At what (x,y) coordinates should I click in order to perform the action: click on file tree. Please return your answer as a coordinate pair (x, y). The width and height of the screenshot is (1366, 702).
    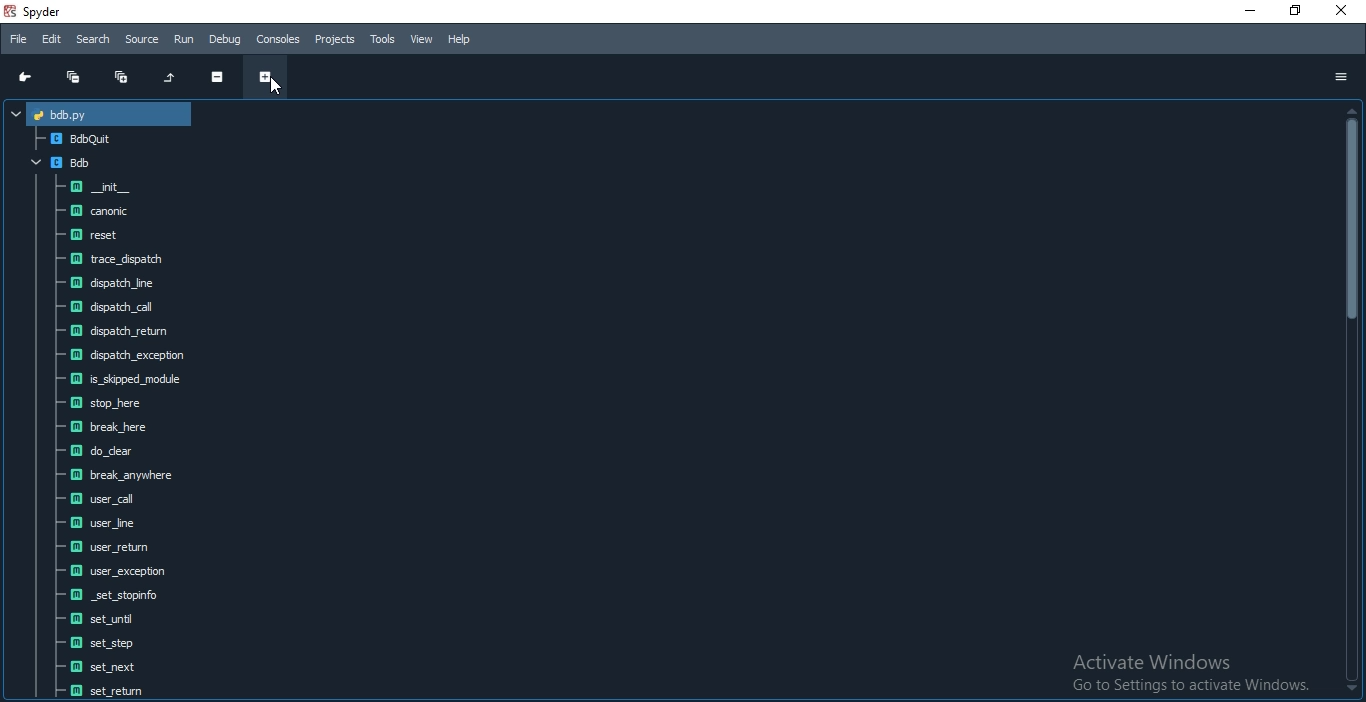
    Looking at the image, I should click on (73, 113).